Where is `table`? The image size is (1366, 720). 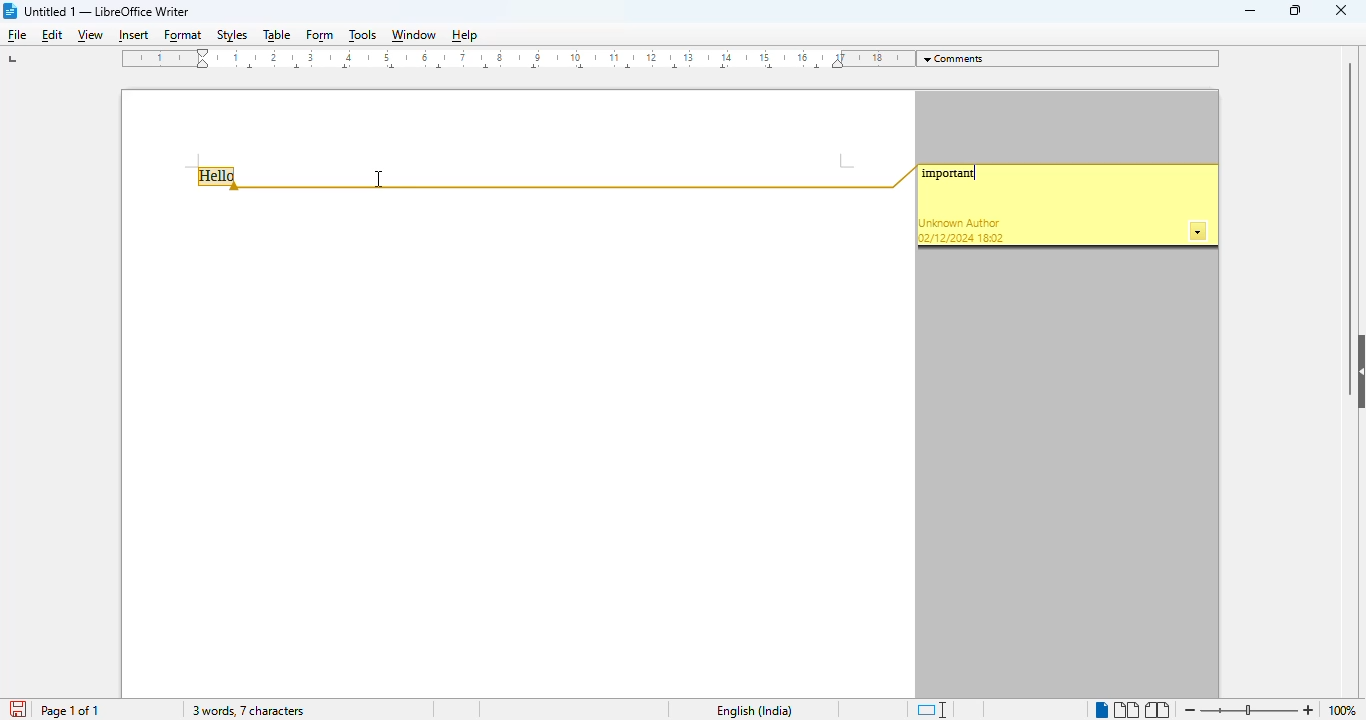 table is located at coordinates (276, 36).